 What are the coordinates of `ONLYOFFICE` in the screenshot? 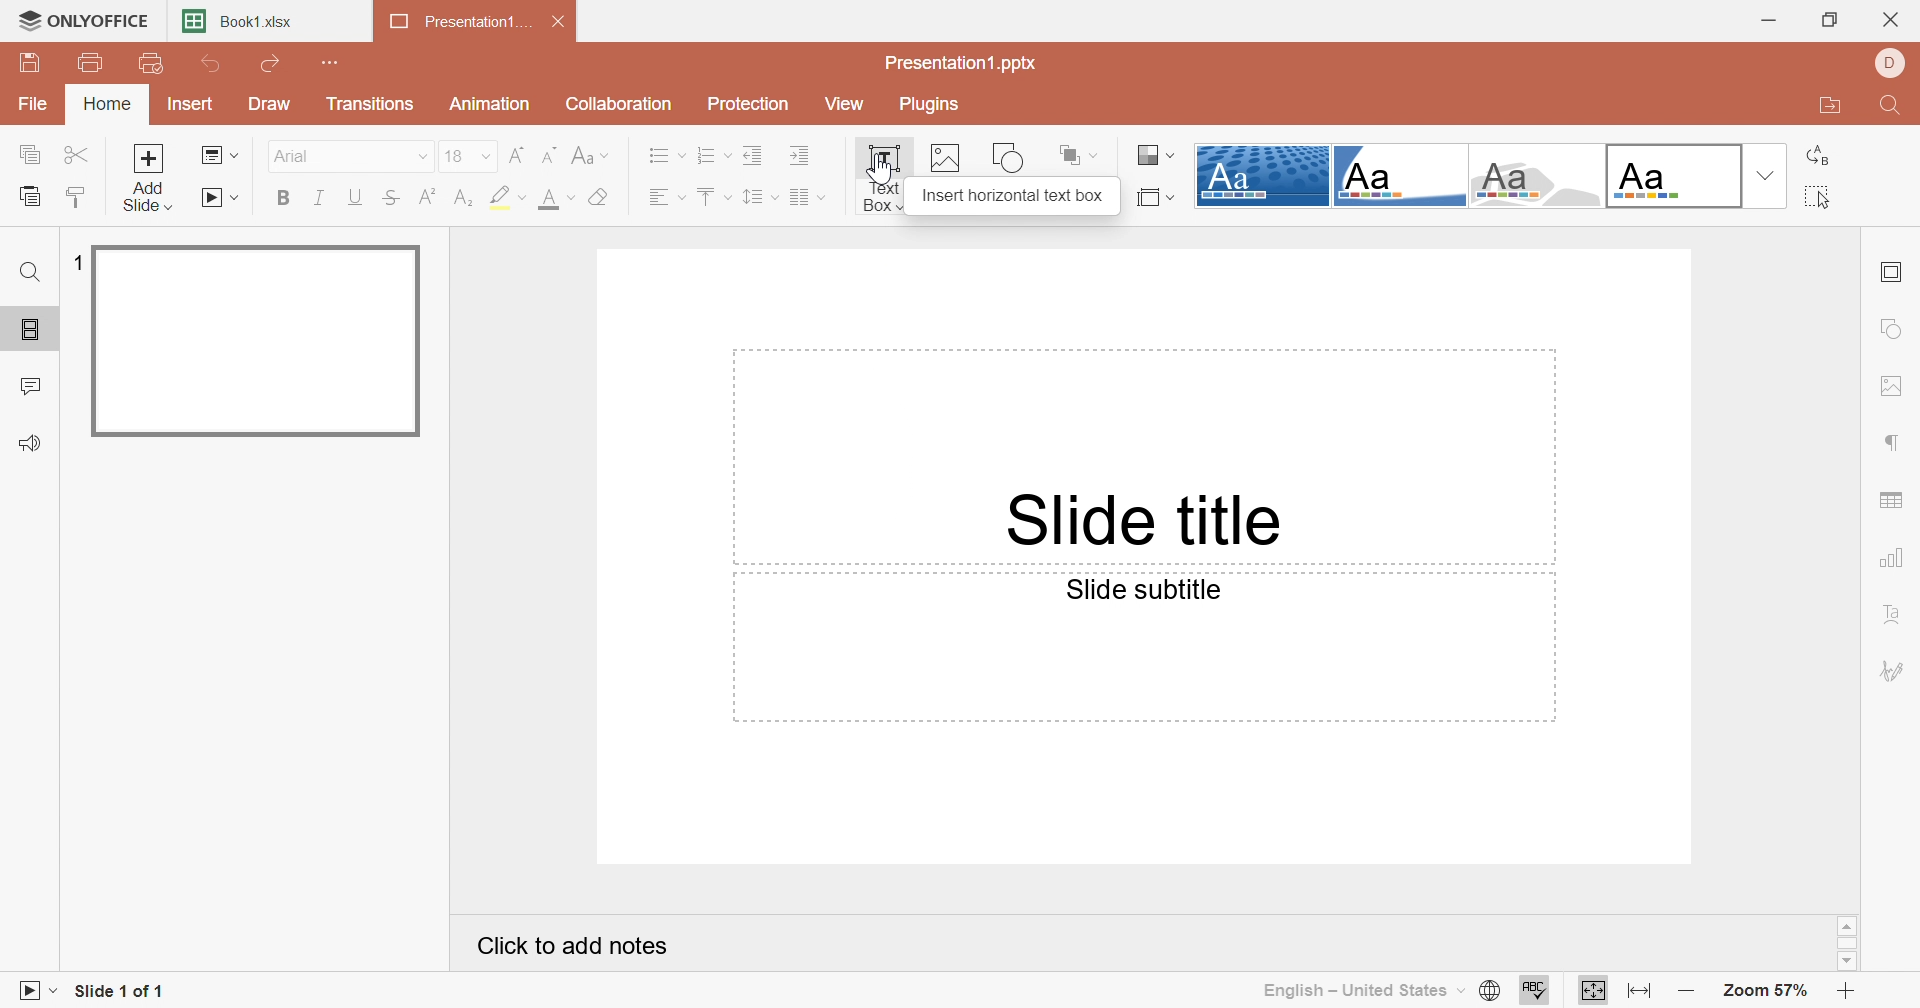 It's located at (81, 20).